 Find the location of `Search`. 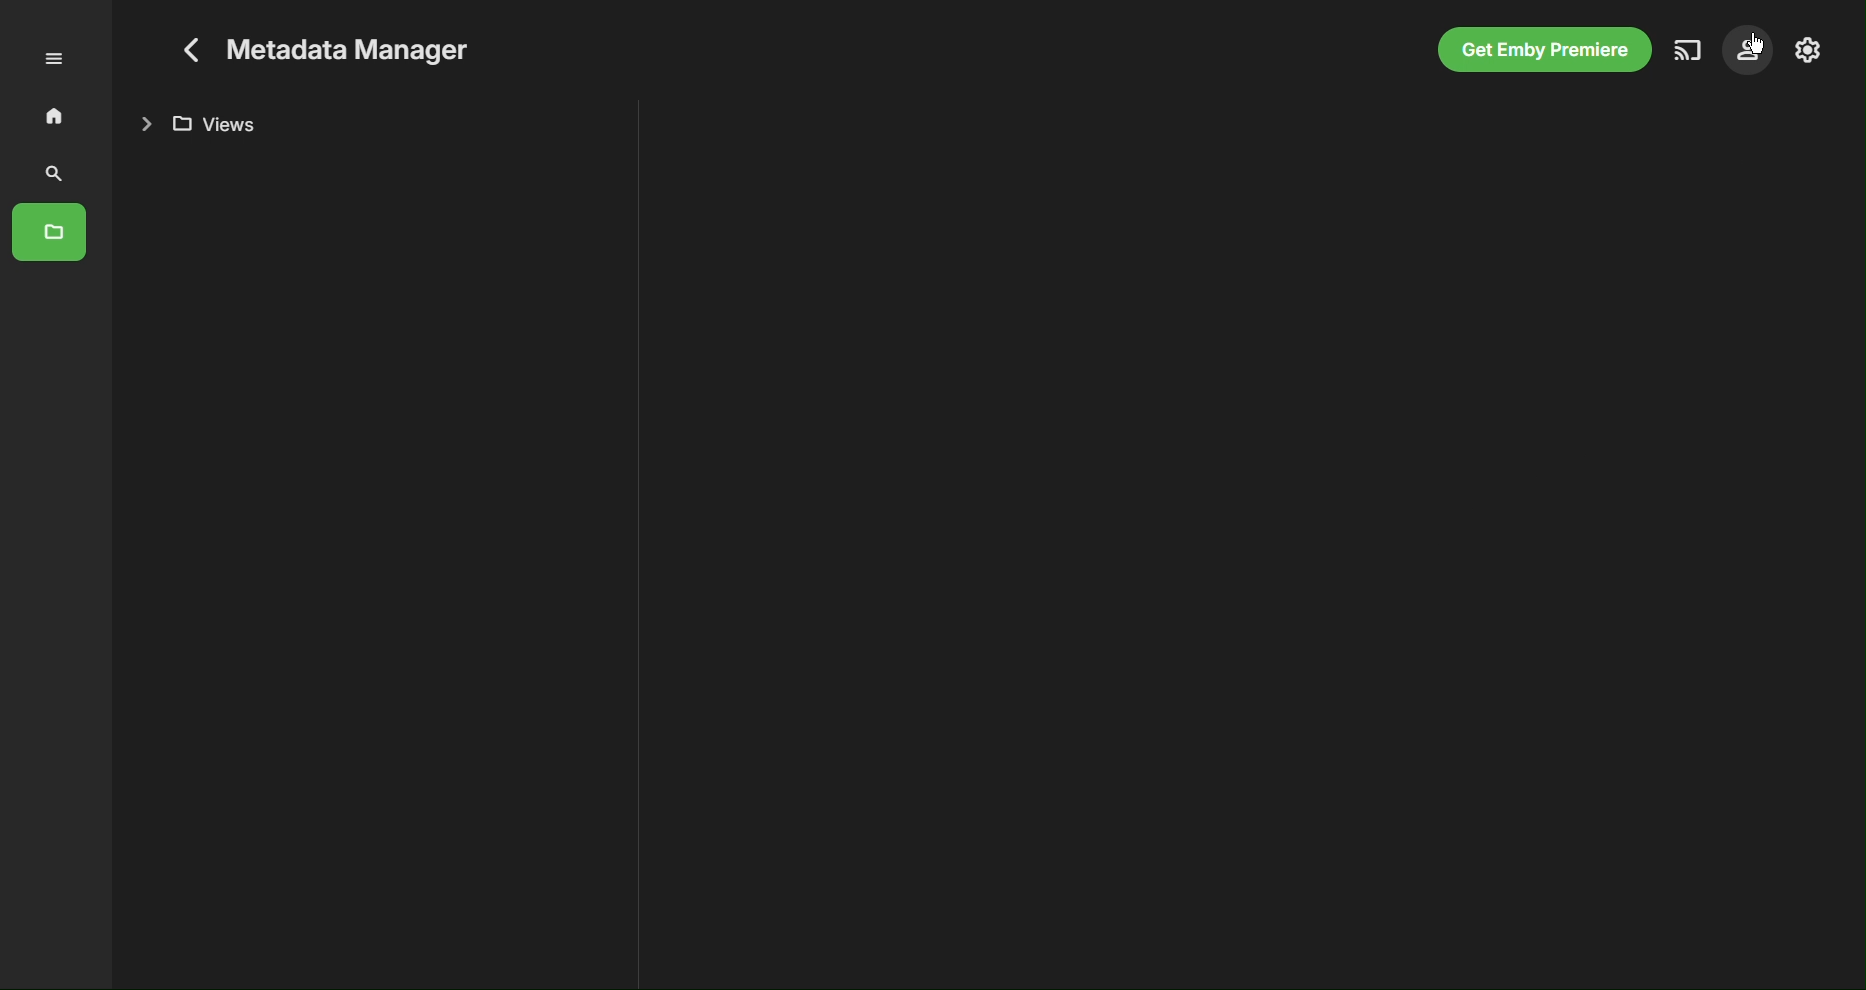

Search is located at coordinates (53, 173).